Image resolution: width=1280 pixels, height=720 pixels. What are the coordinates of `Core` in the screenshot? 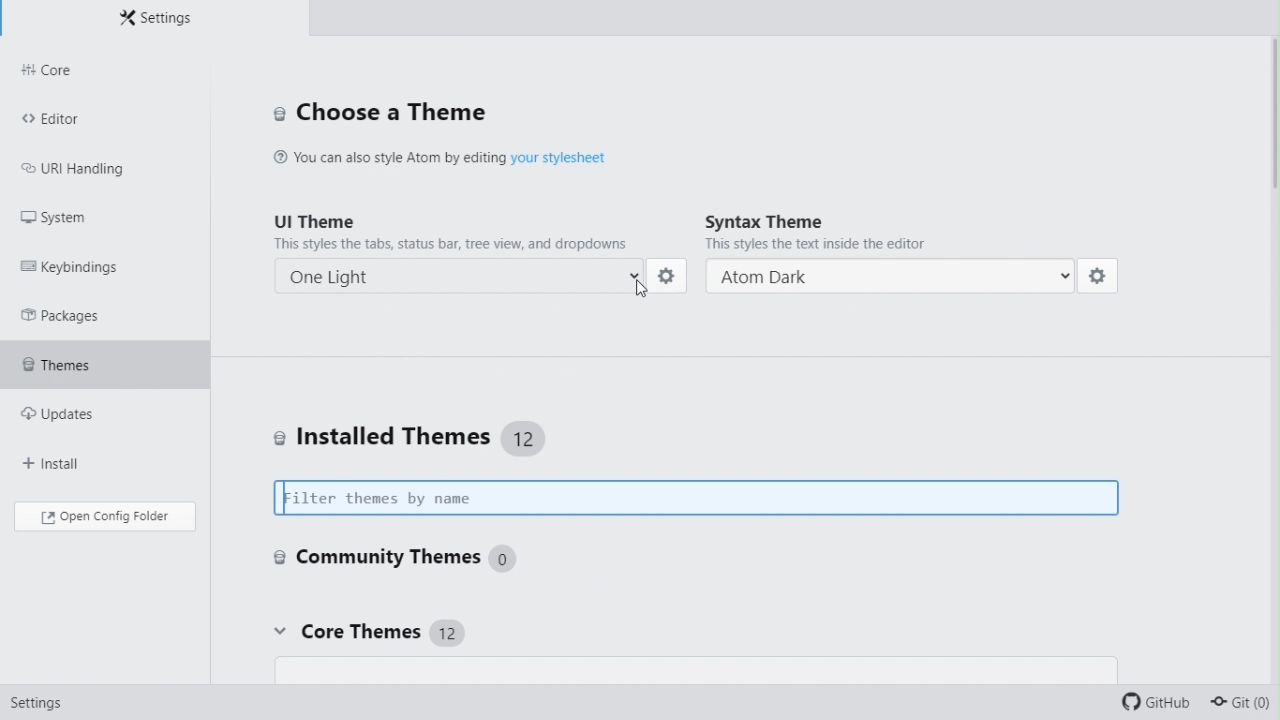 It's located at (97, 72).